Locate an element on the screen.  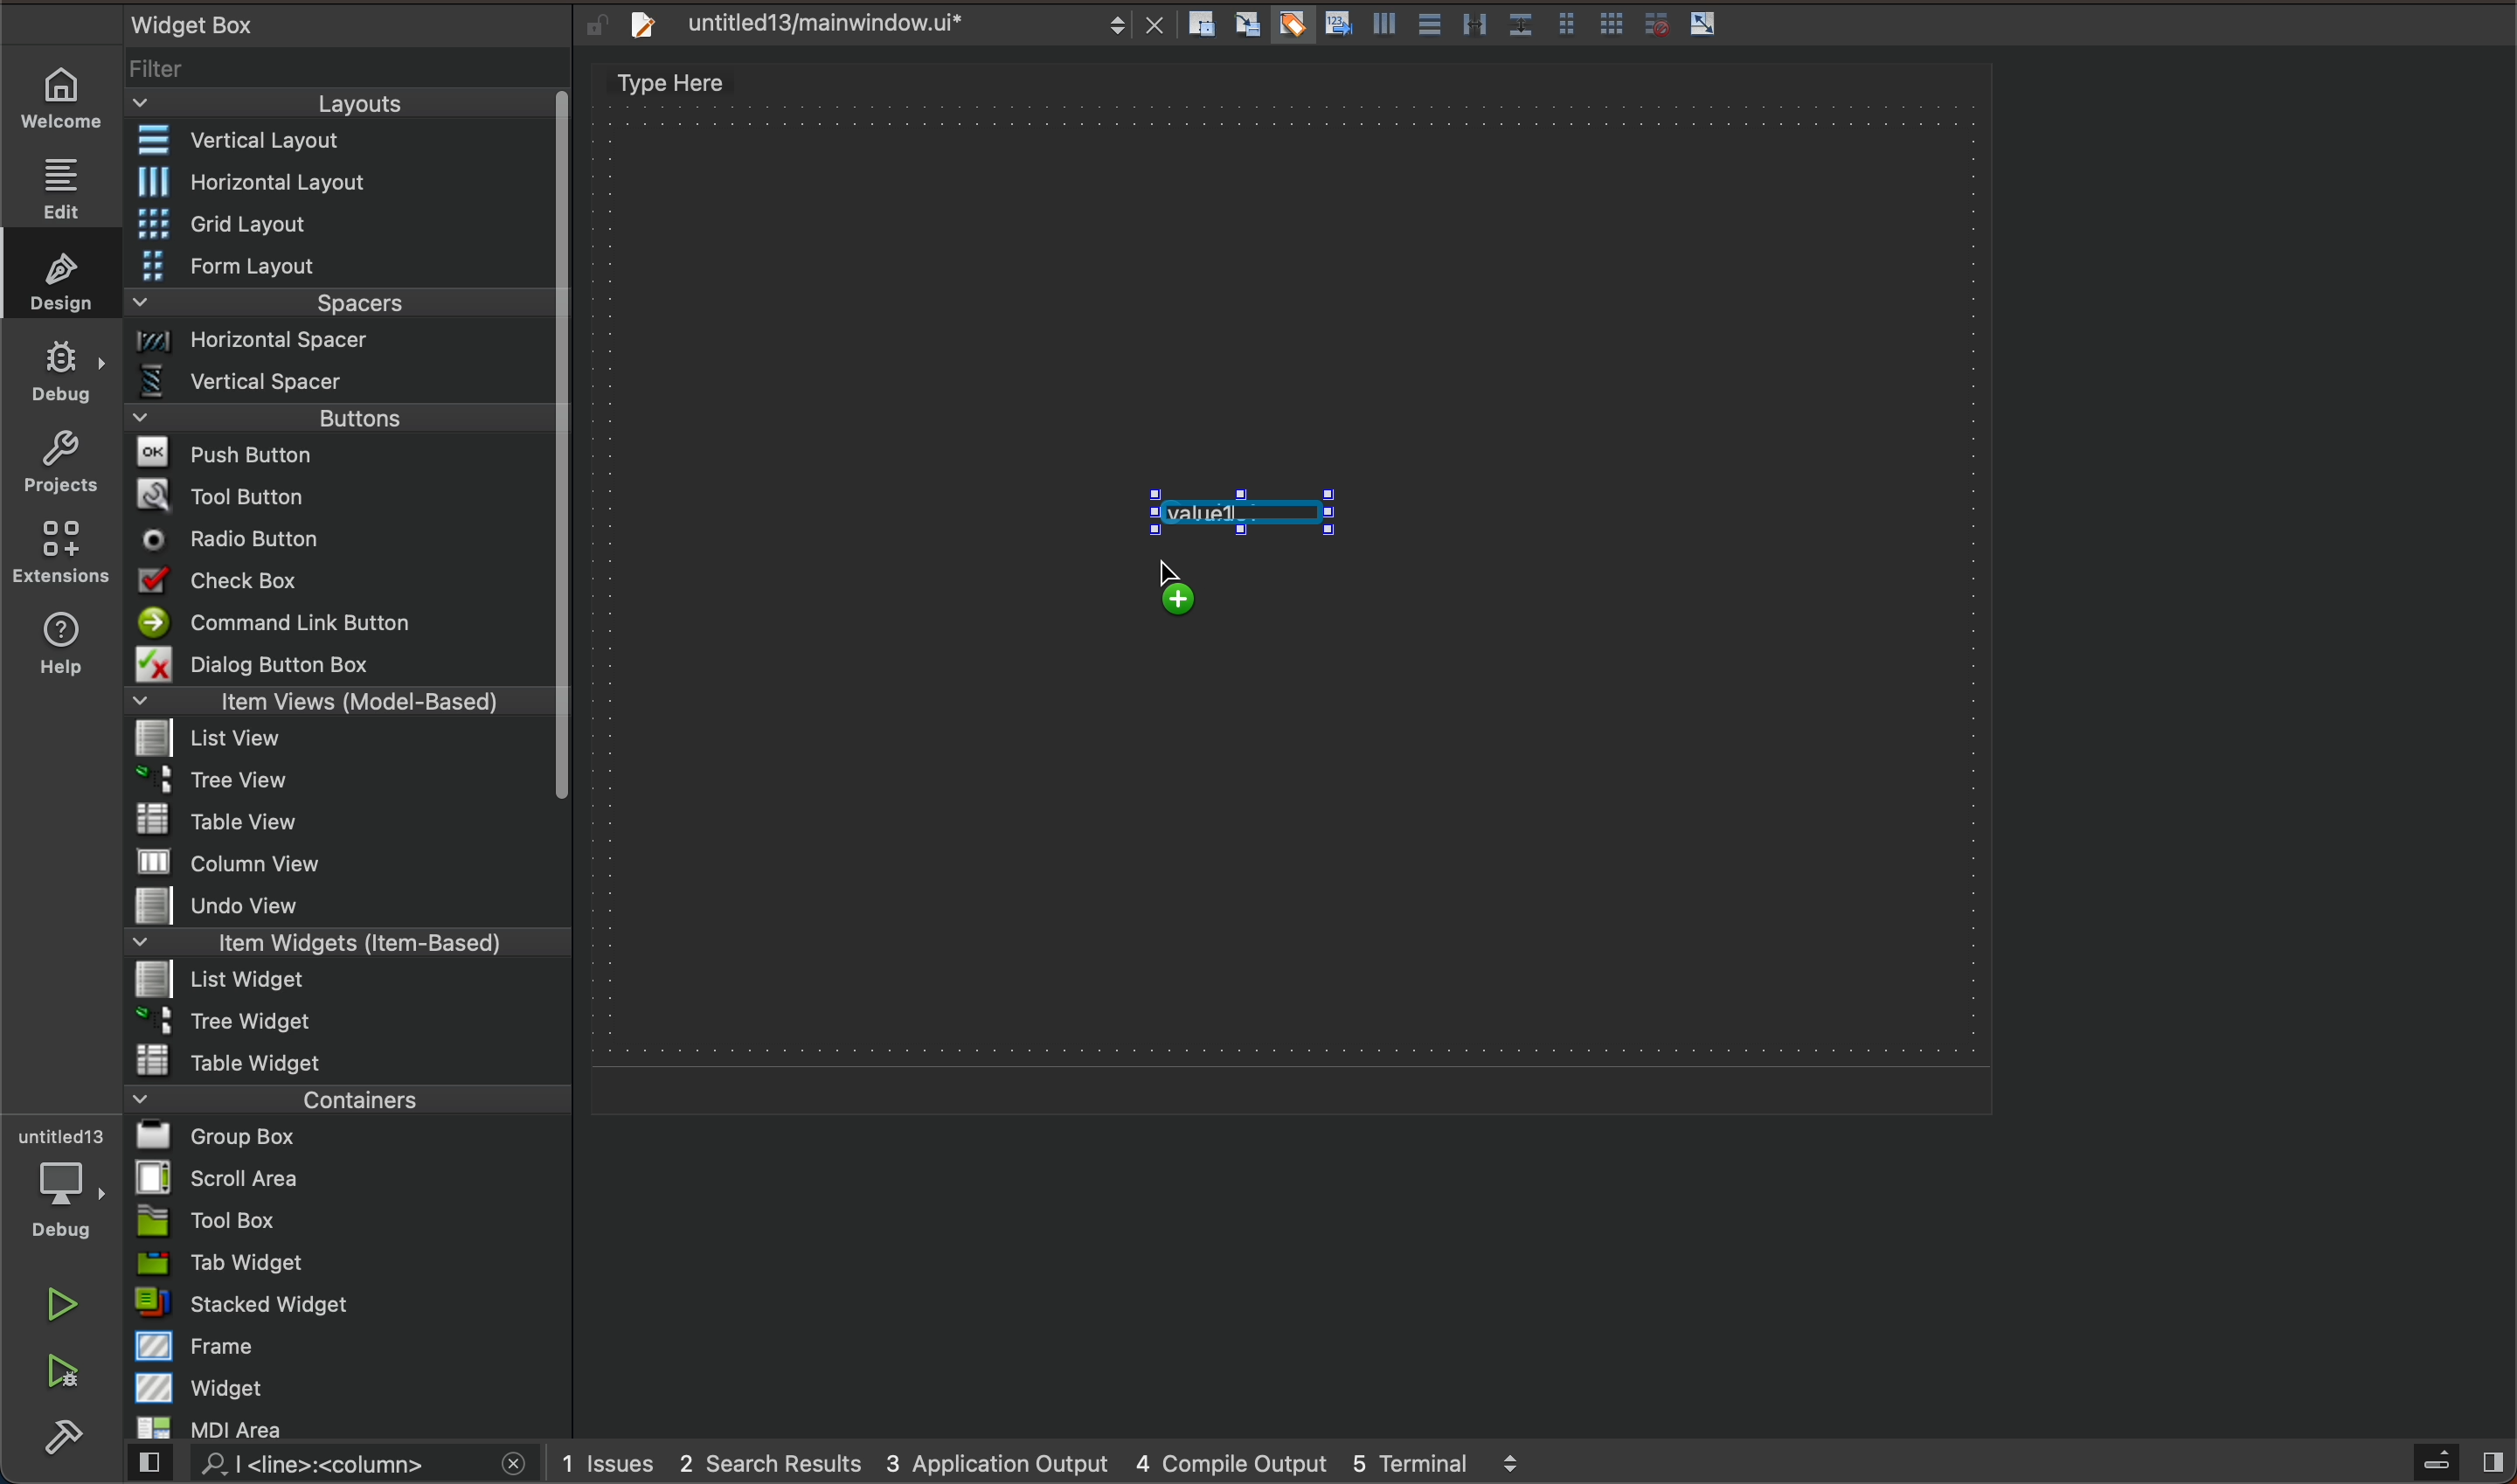
tool button is located at coordinates (343, 495).